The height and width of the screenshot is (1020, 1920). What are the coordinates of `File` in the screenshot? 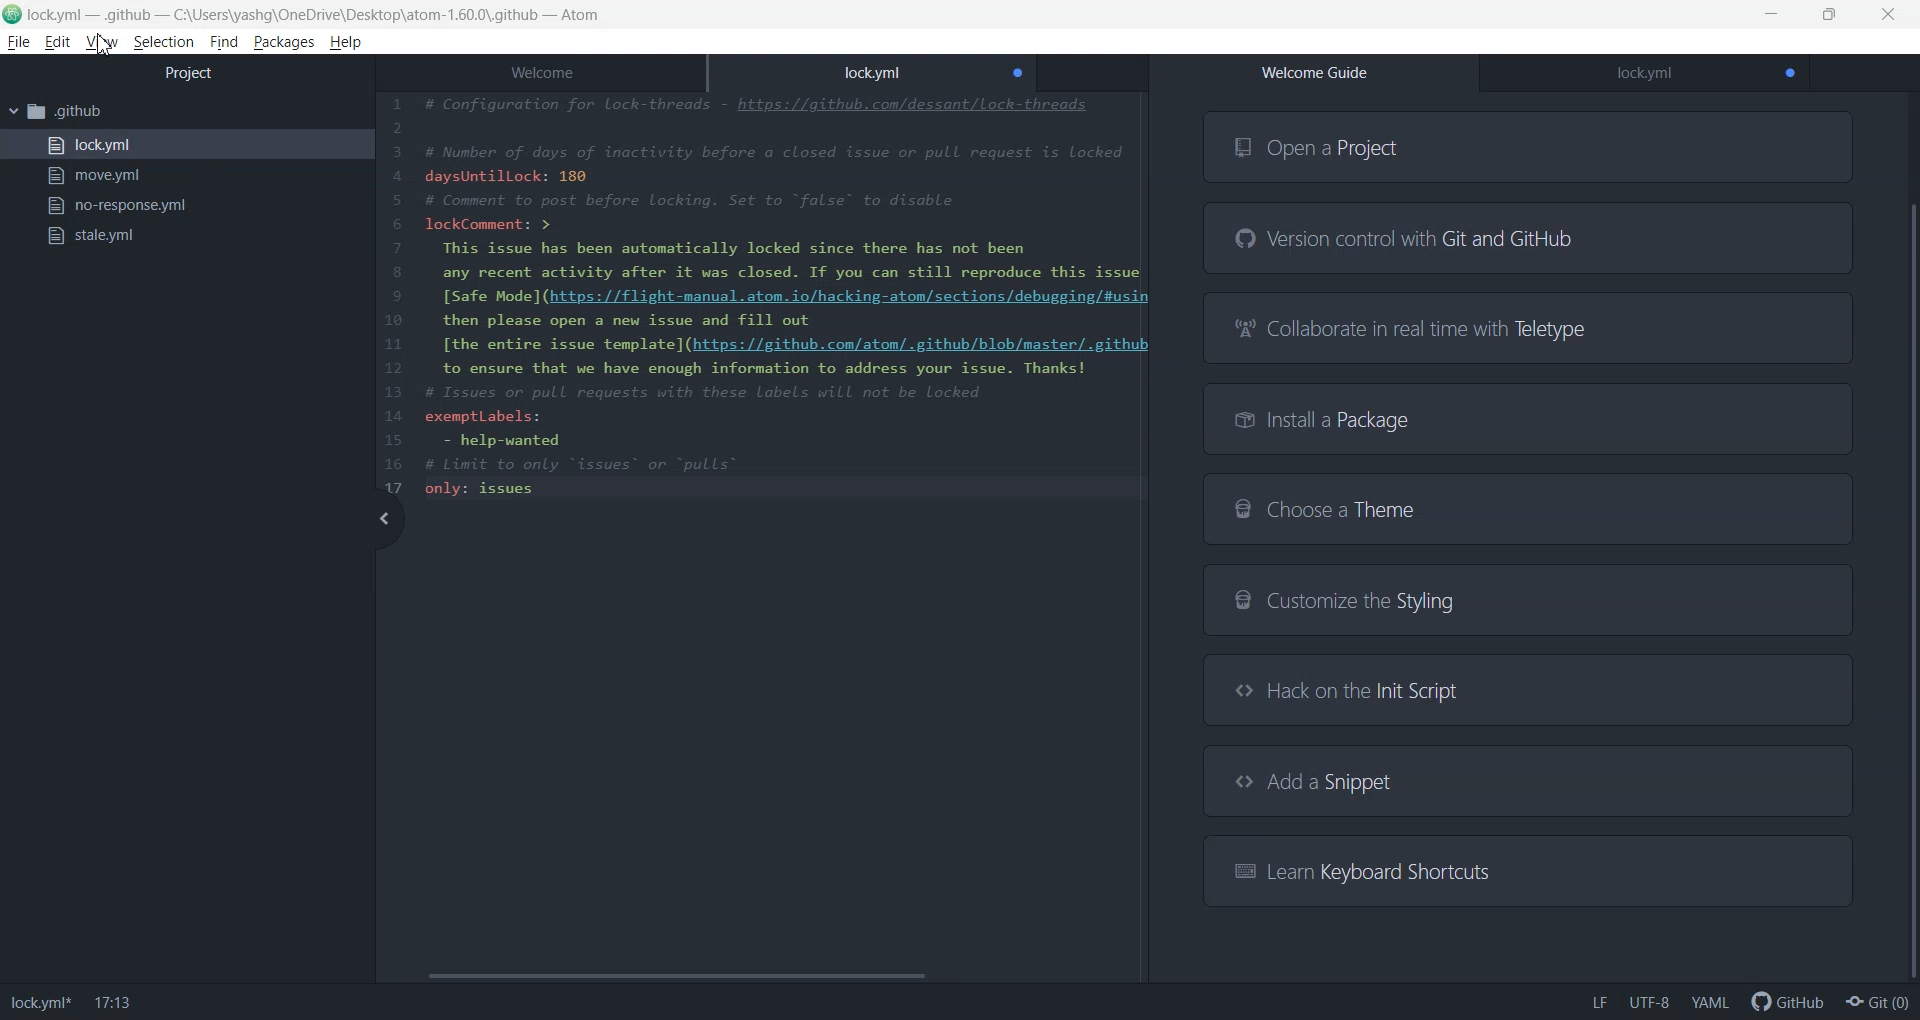 It's located at (18, 42).